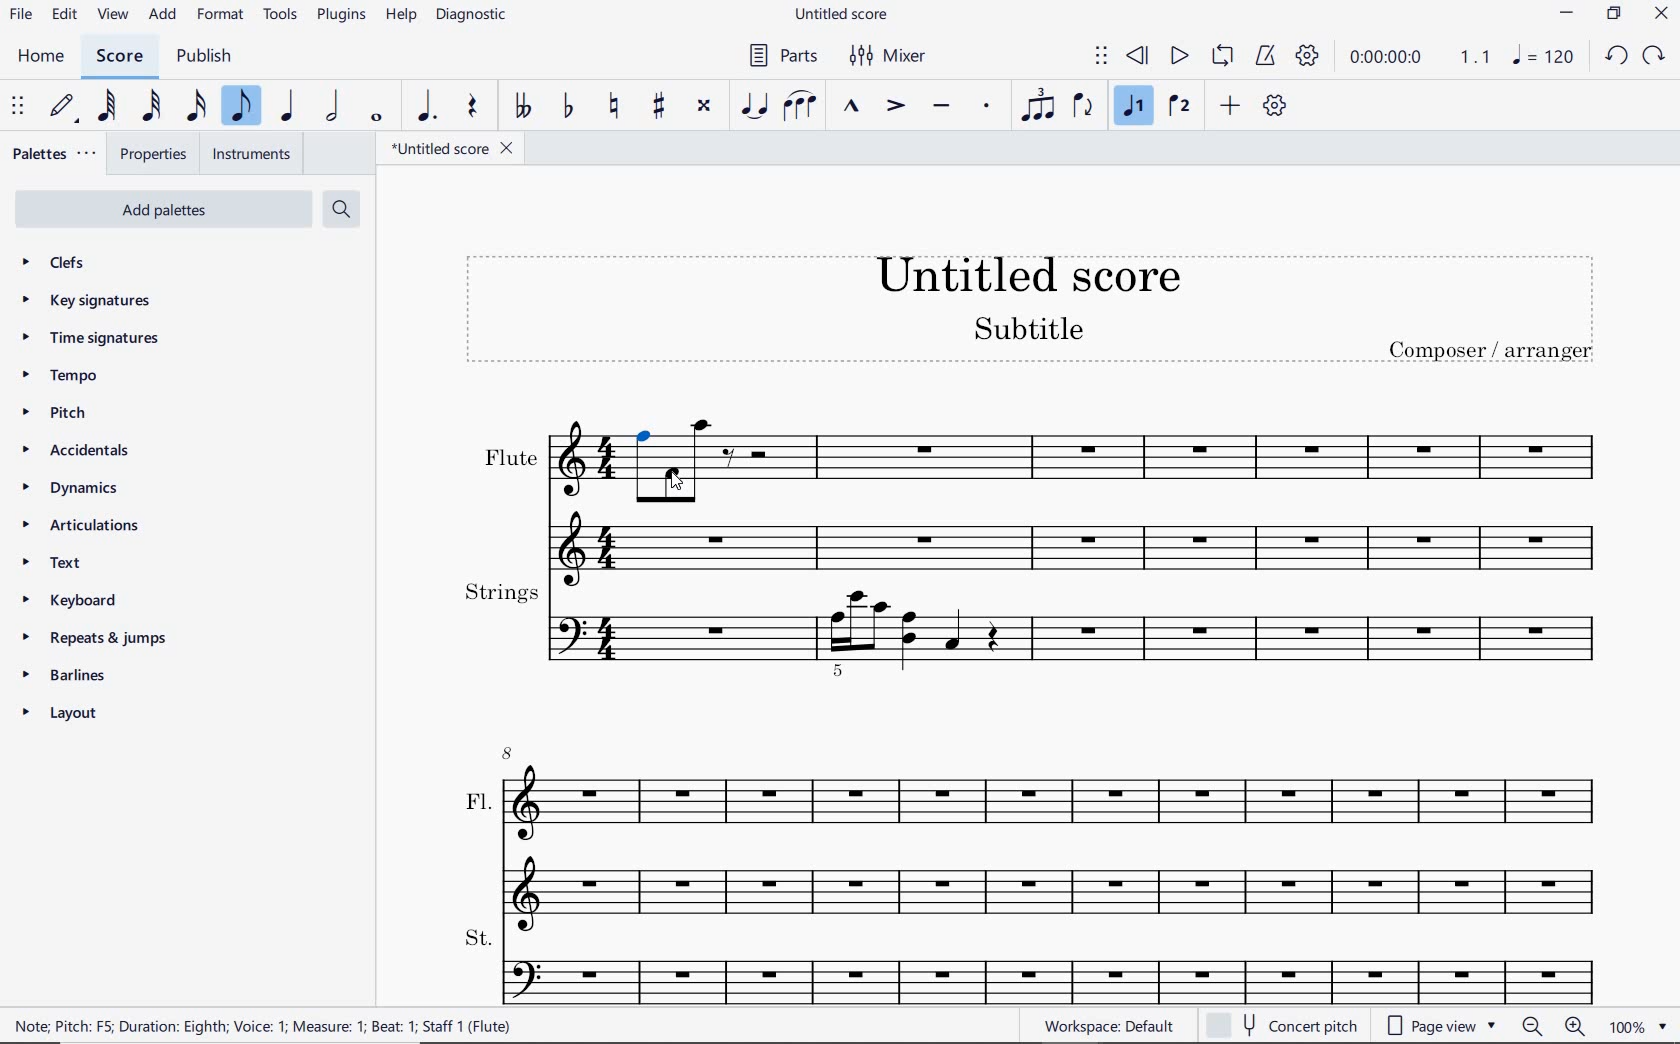 This screenshot has width=1680, height=1044. What do you see at coordinates (1052, 963) in the screenshot?
I see `st.` at bounding box center [1052, 963].